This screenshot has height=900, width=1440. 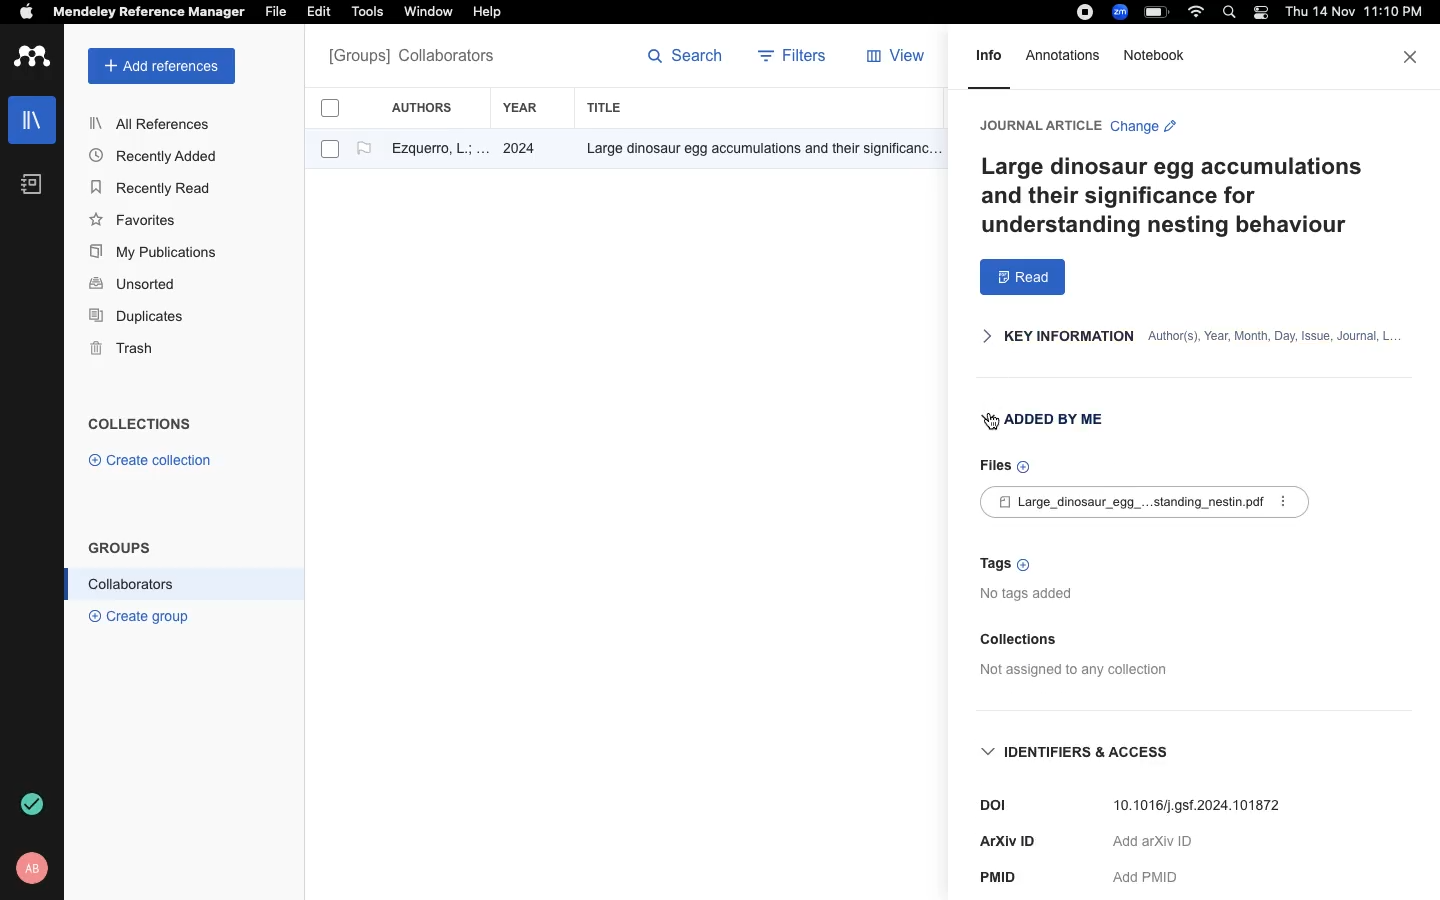 What do you see at coordinates (1023, 278) in the screenshot?
I see `read` at bounding box center [1023, 278].